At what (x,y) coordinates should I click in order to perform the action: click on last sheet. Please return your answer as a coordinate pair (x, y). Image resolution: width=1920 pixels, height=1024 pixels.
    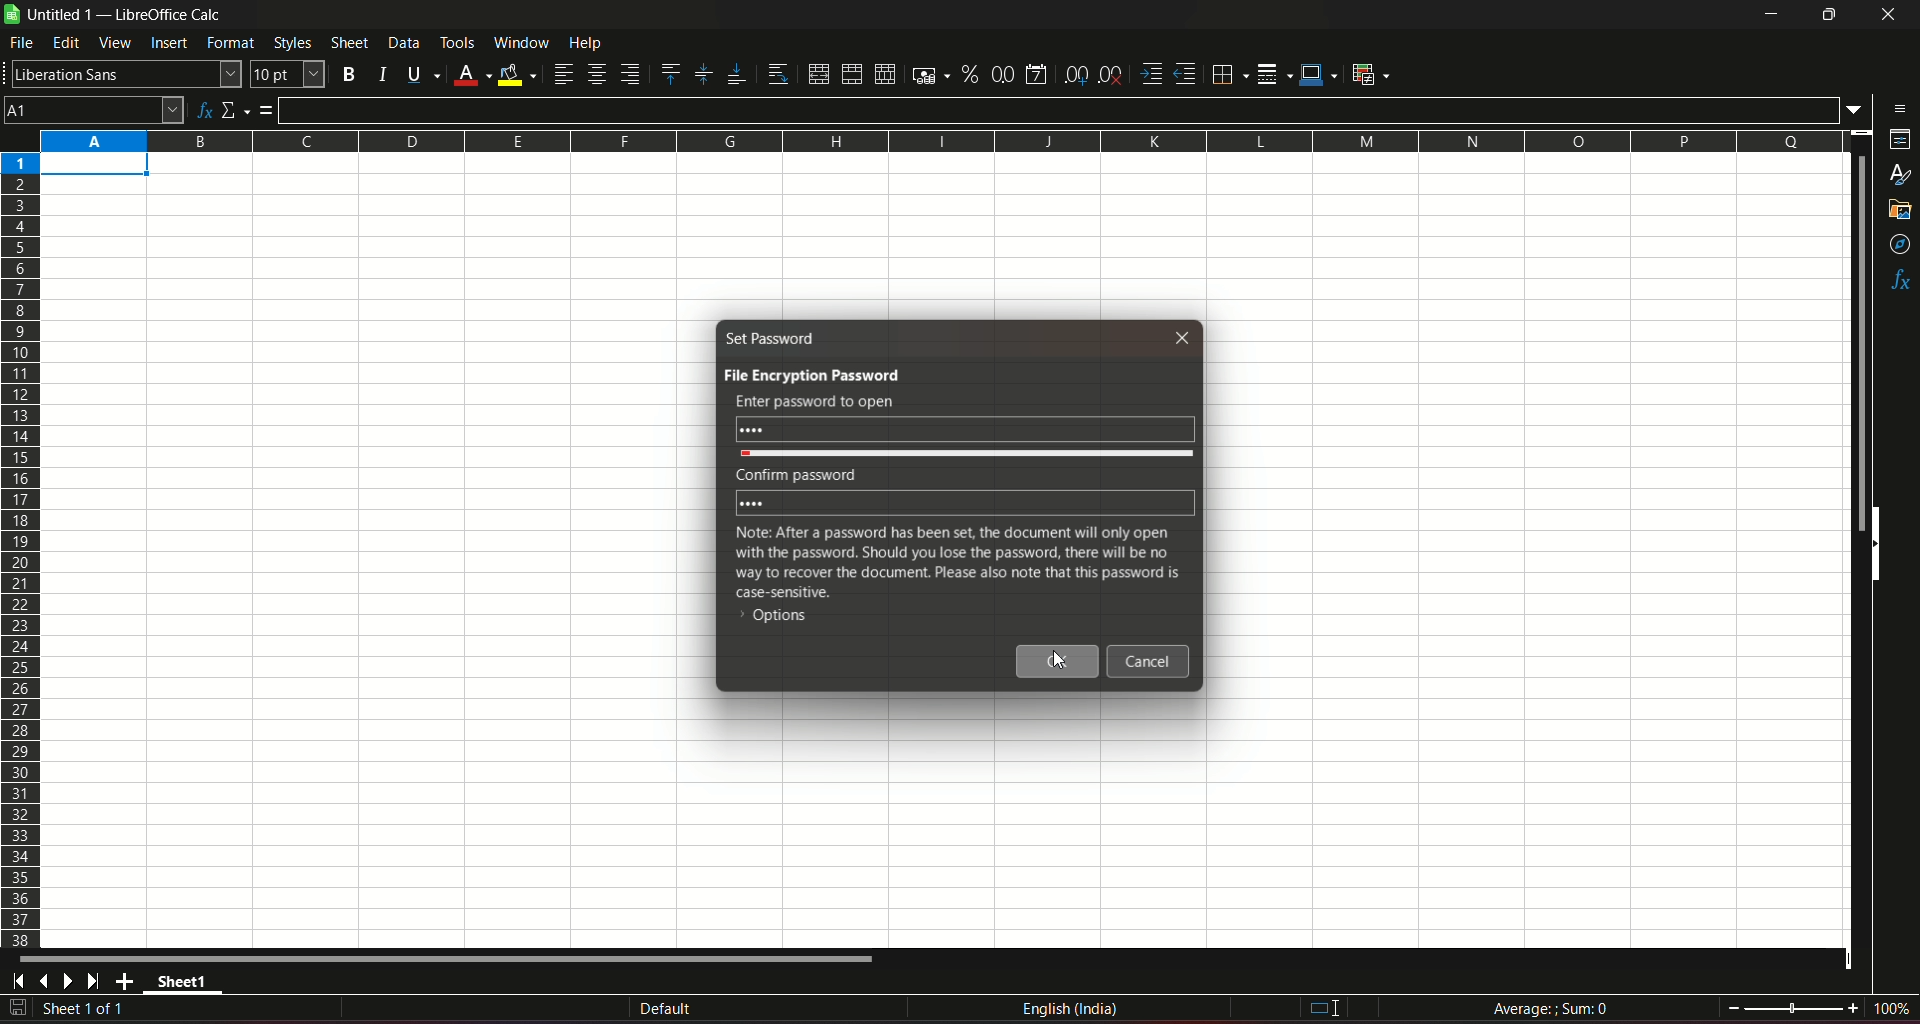
    Looking at the image, I should click on (94, 981).